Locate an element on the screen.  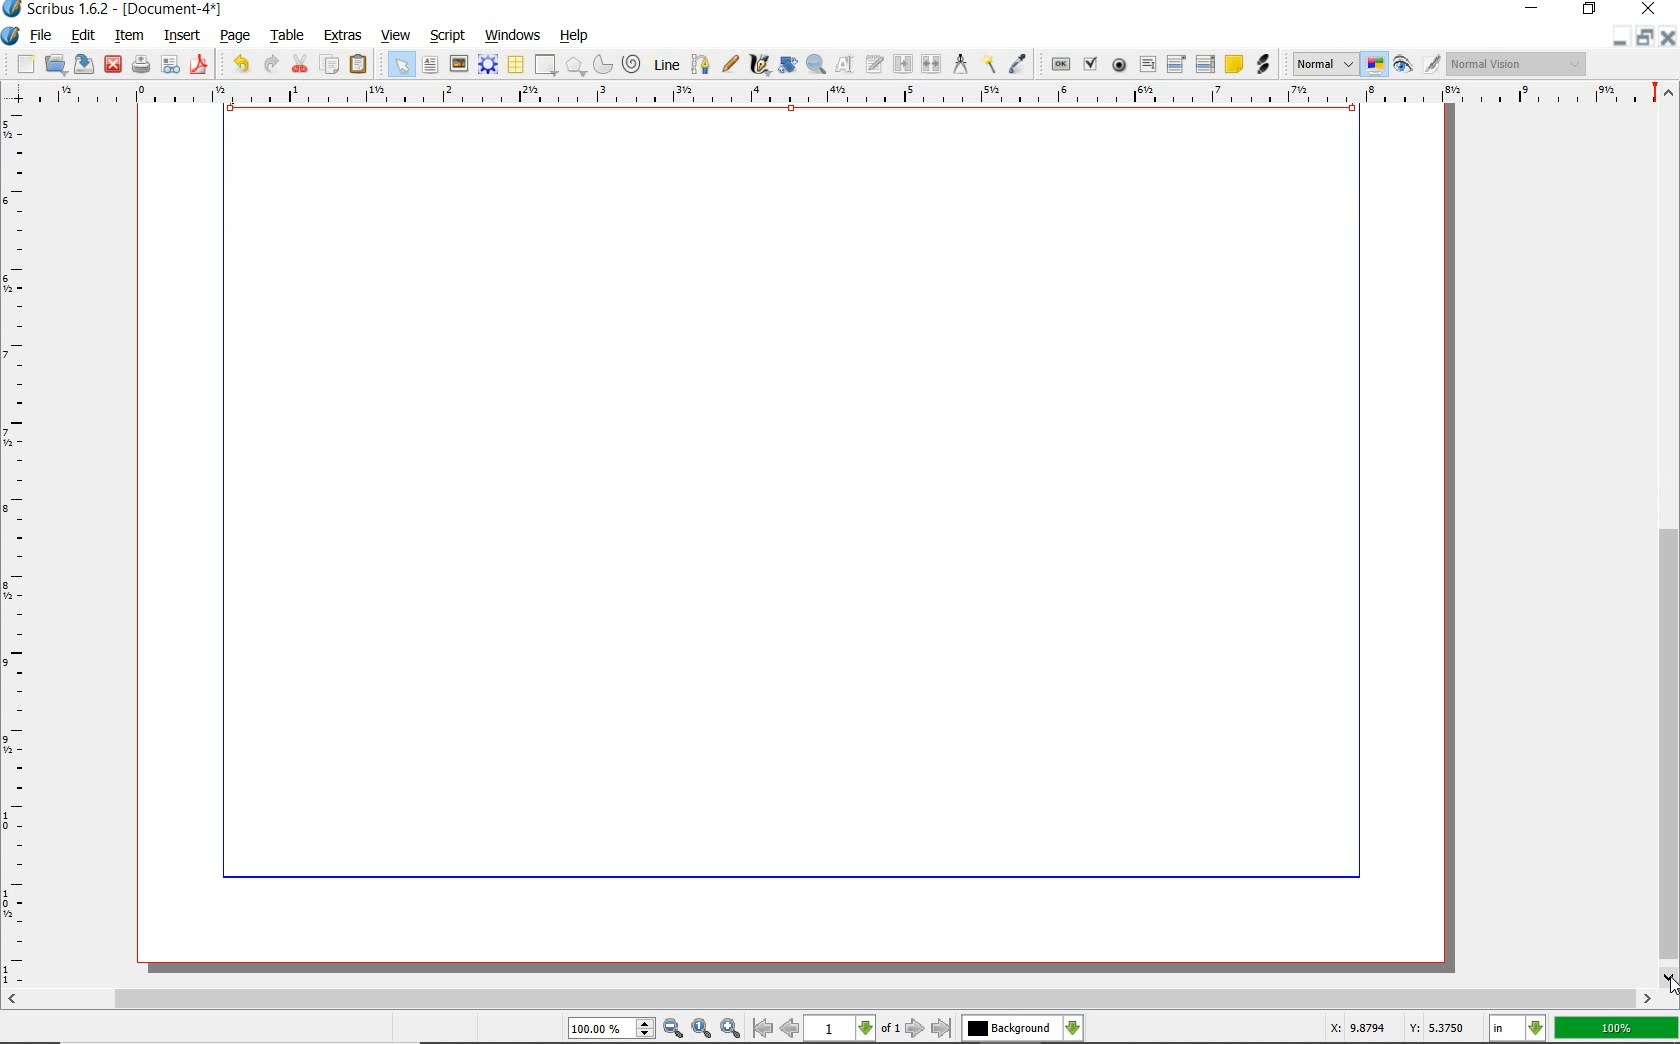
link annotation is located at coordinates (1261, 66).